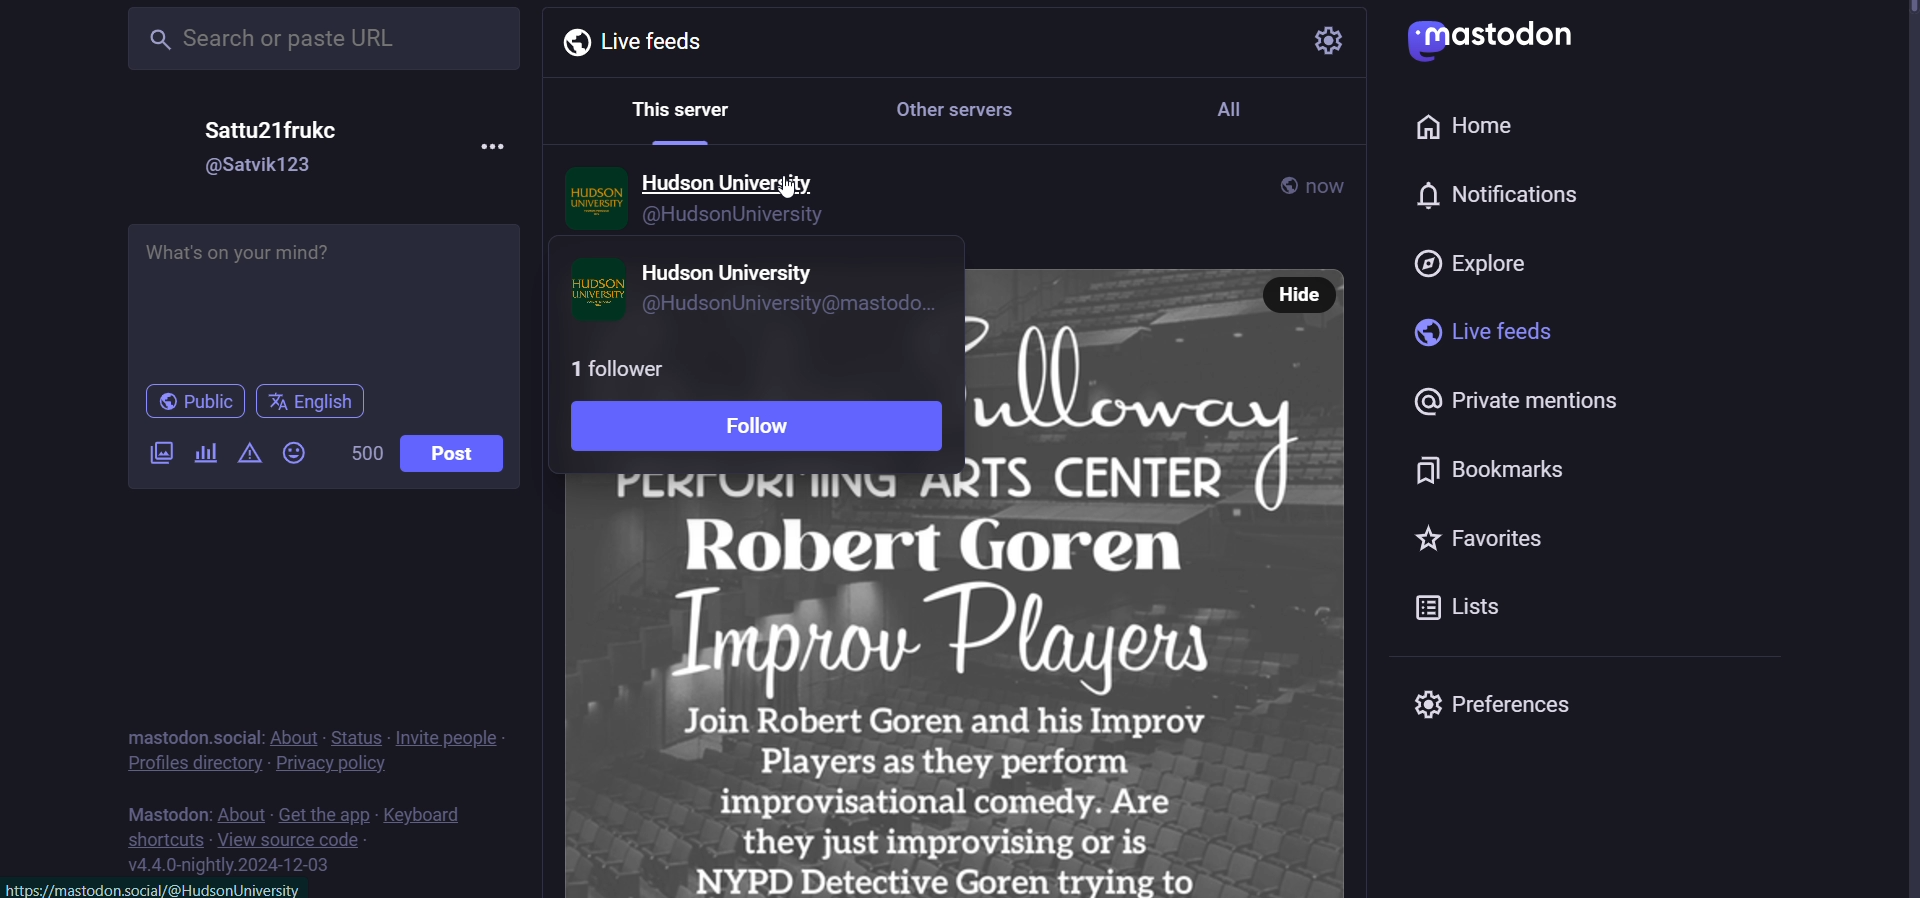  I want to click on favorites, so click(1484, 539).